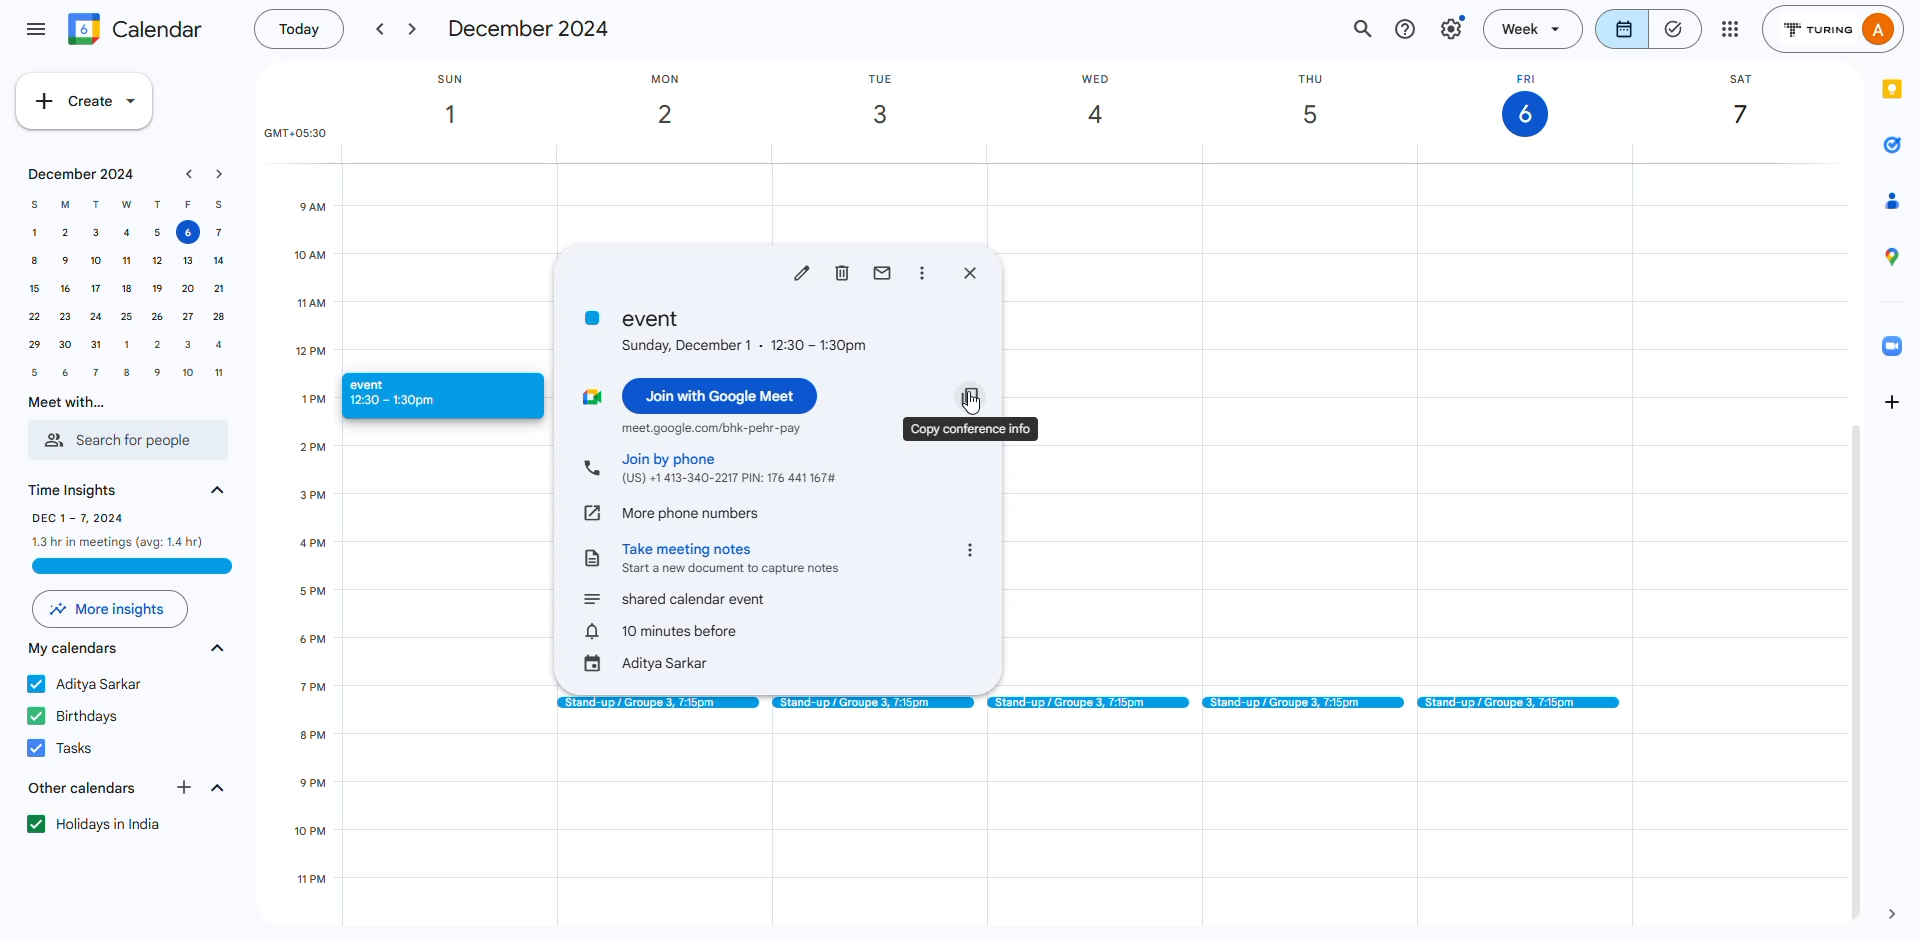  Describe the element at coordinates (1885, 201) in the screenshot. I see `app` at that location.